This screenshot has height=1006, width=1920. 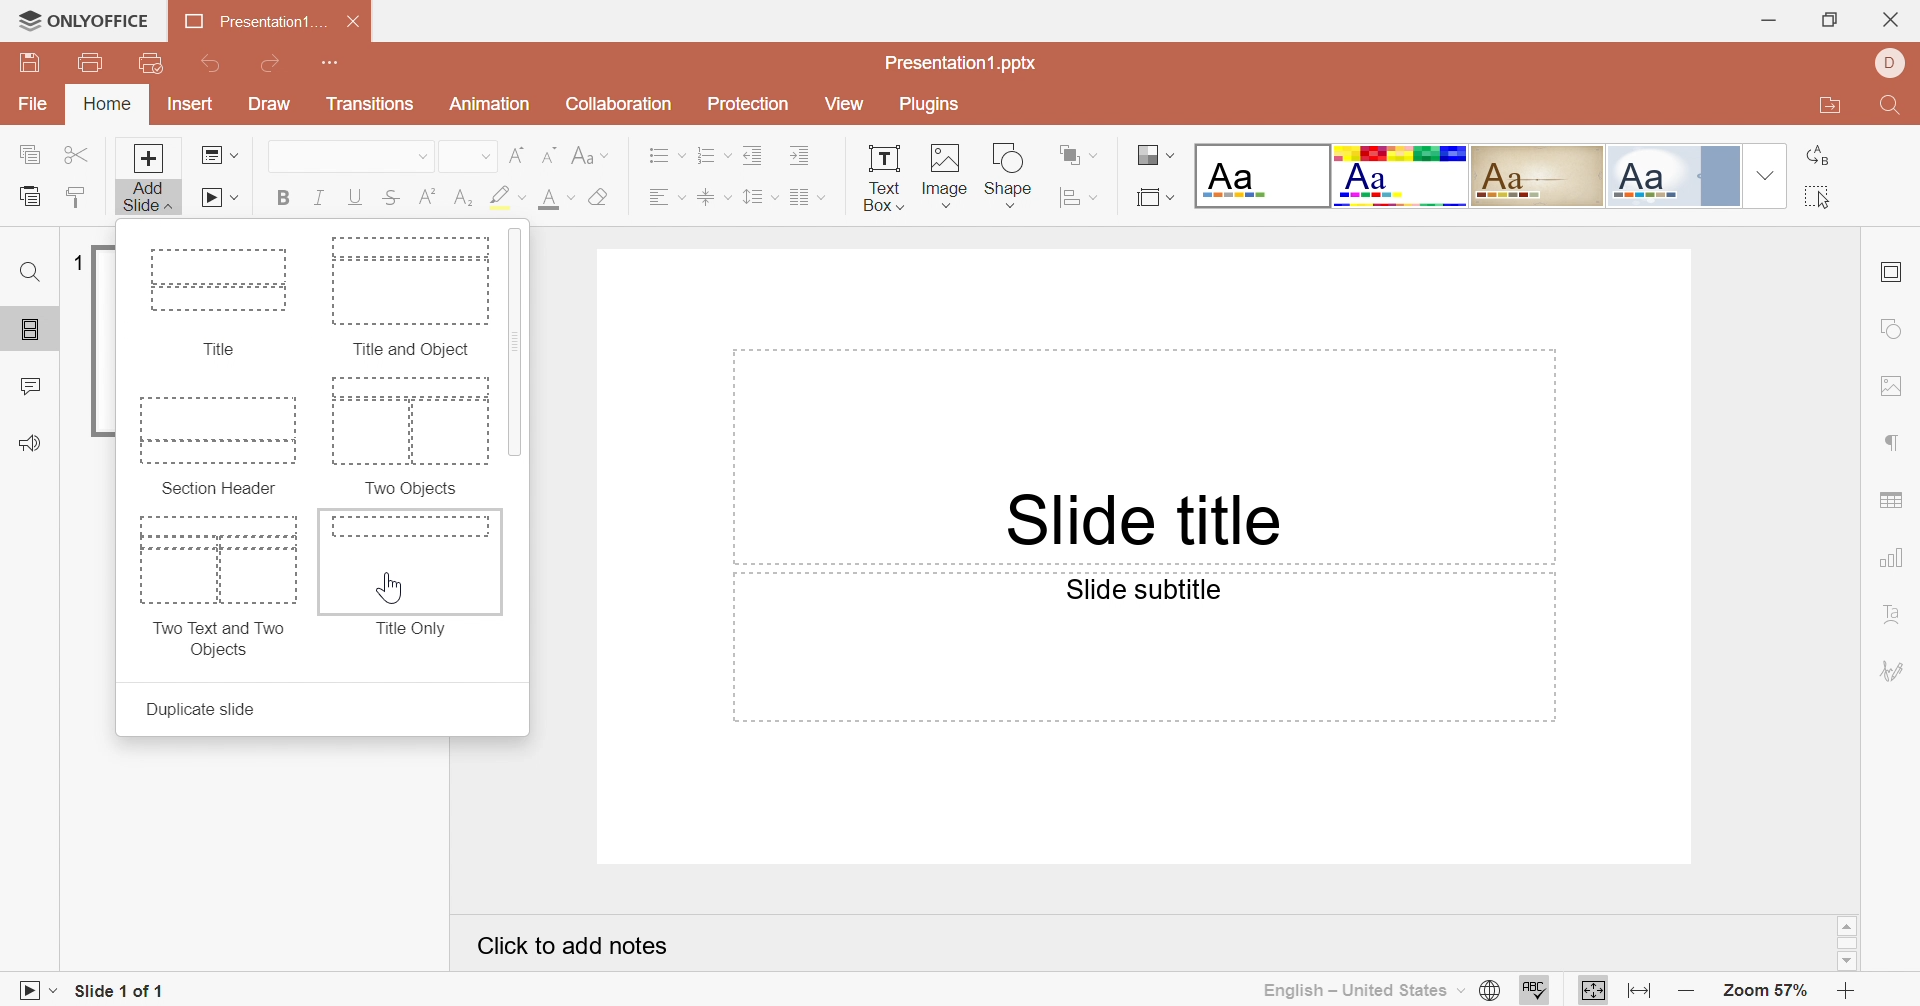 What do you see at coordinates (151, 62) in the screenshot?
I see `Quick Print` at bounding box center [151, 62].